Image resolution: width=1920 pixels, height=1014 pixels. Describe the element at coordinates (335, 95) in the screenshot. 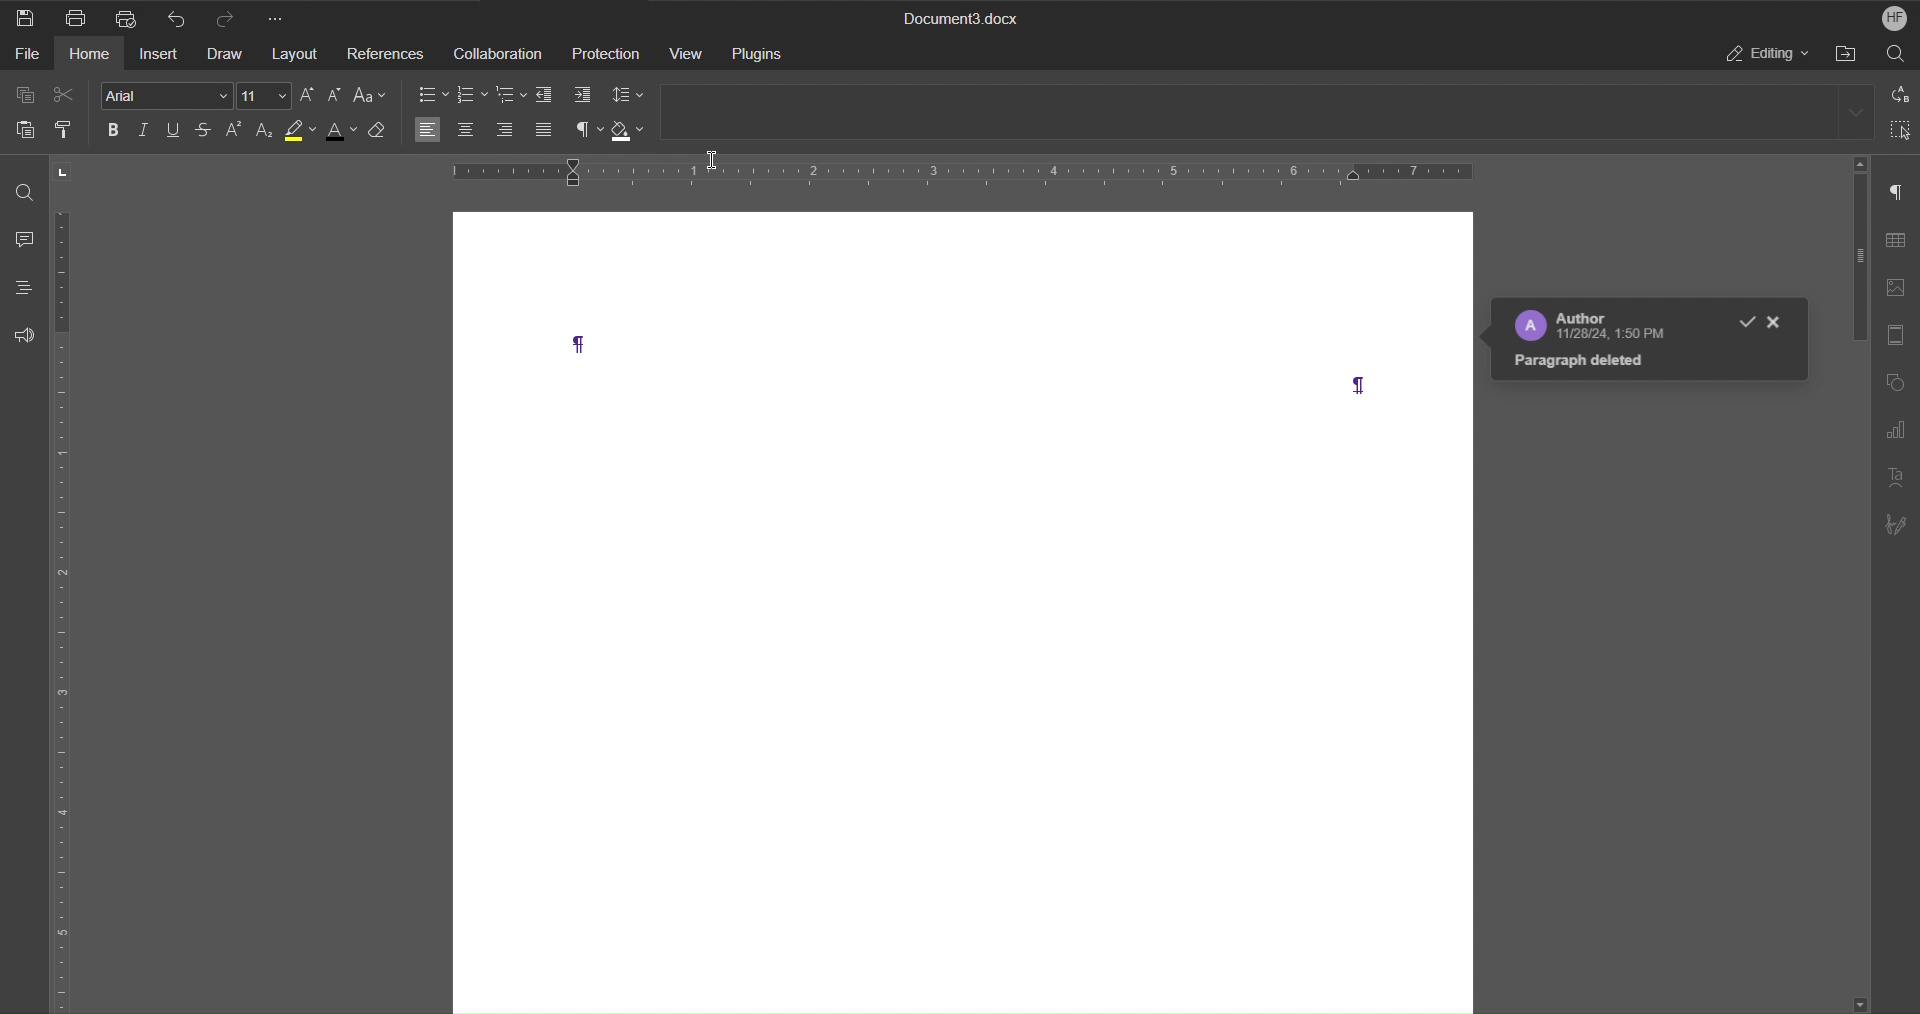

I see `Decrease Size` at that location.